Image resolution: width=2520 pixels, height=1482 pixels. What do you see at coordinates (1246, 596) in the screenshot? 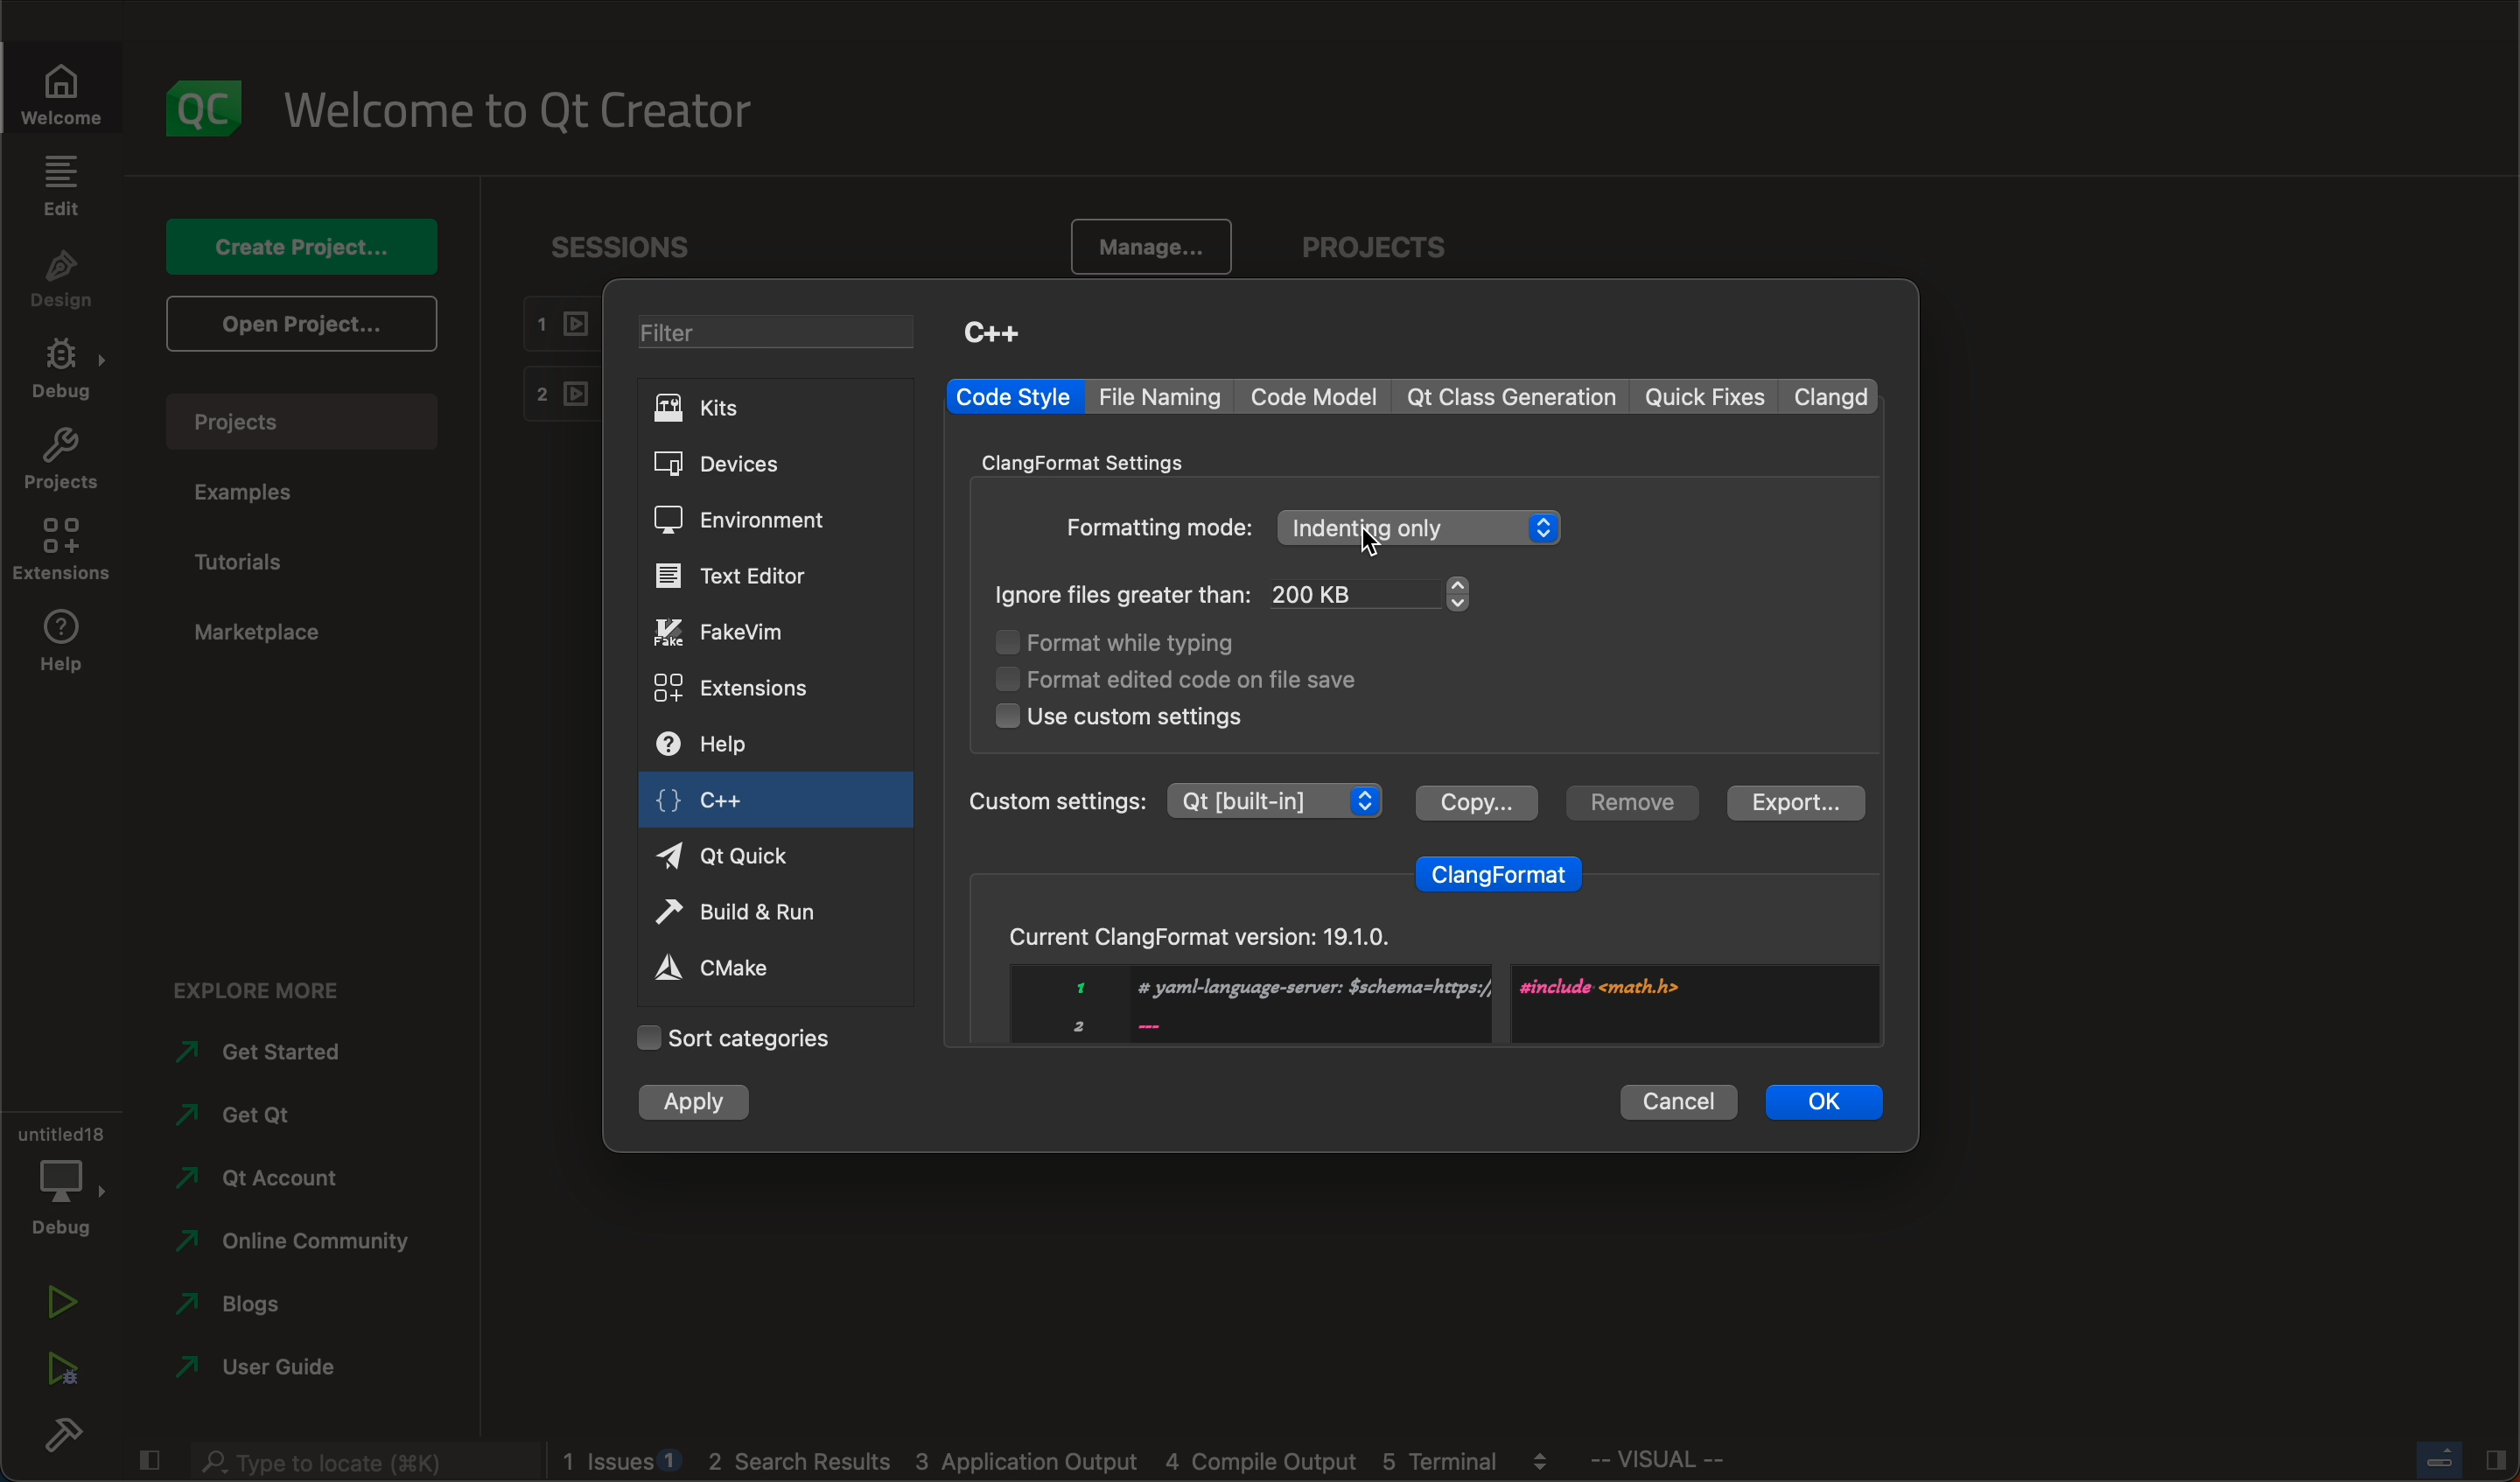
I see `ignore files` at bounding box center [1246, 596].